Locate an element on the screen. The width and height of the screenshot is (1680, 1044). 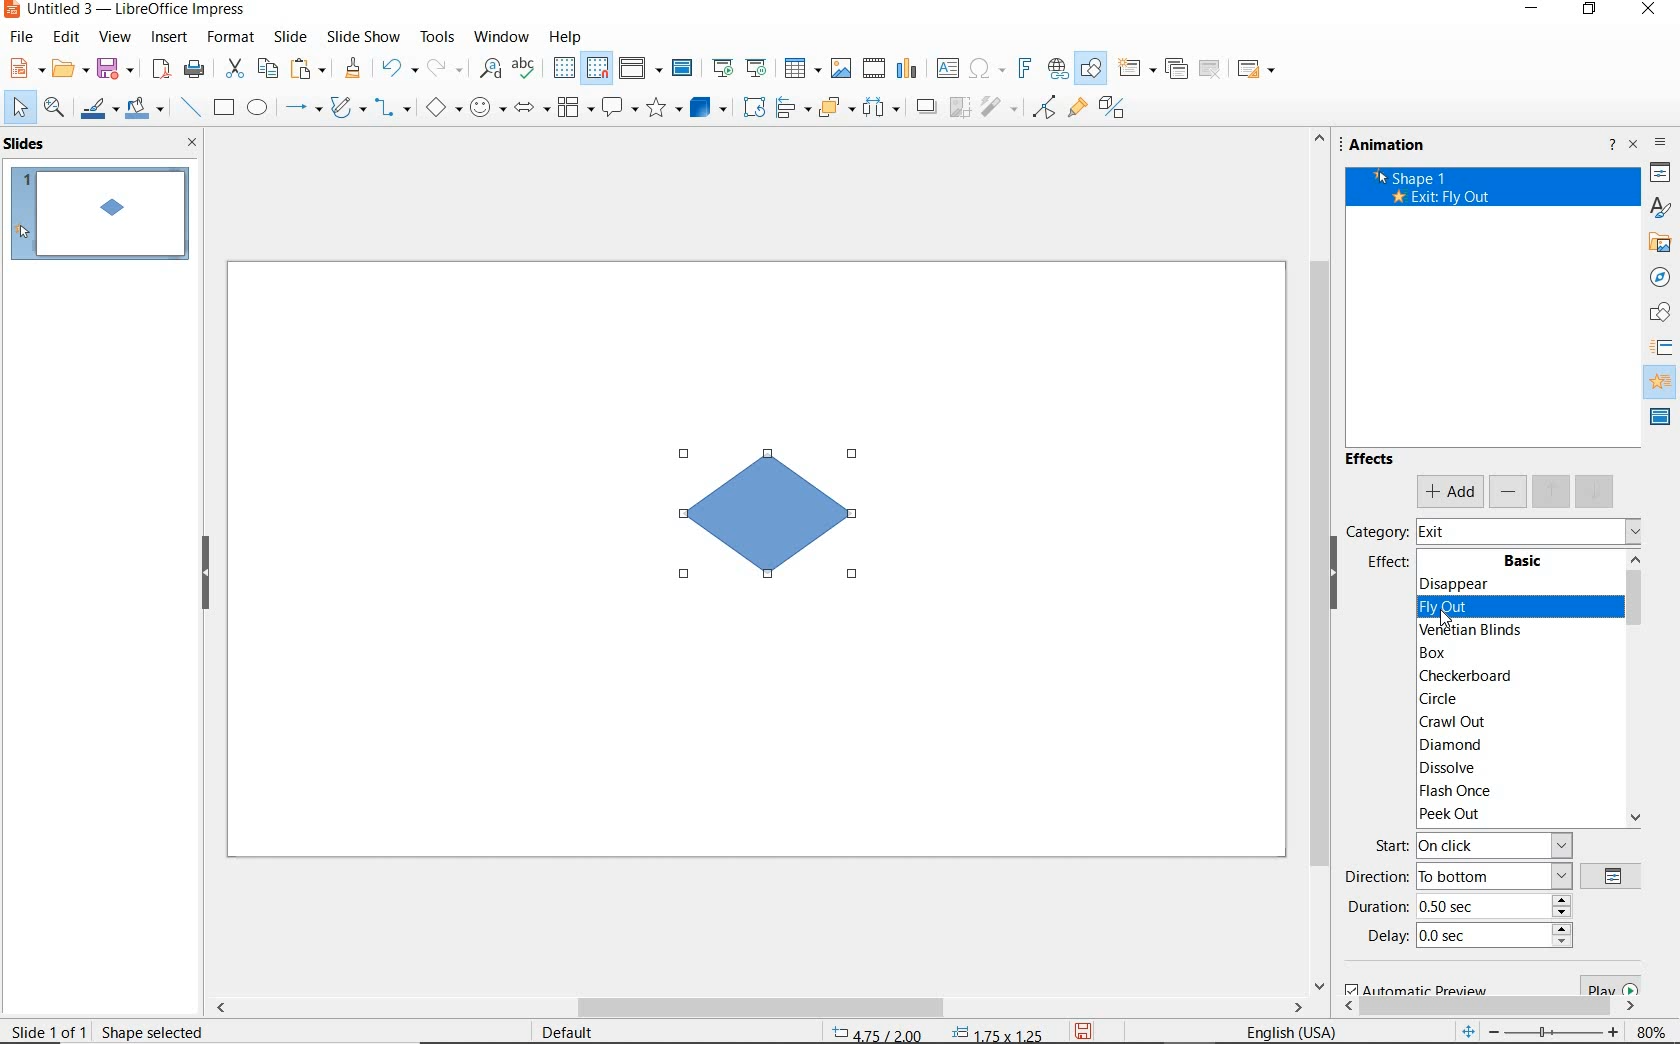
insert special characters is located at coordinates (985, 69).